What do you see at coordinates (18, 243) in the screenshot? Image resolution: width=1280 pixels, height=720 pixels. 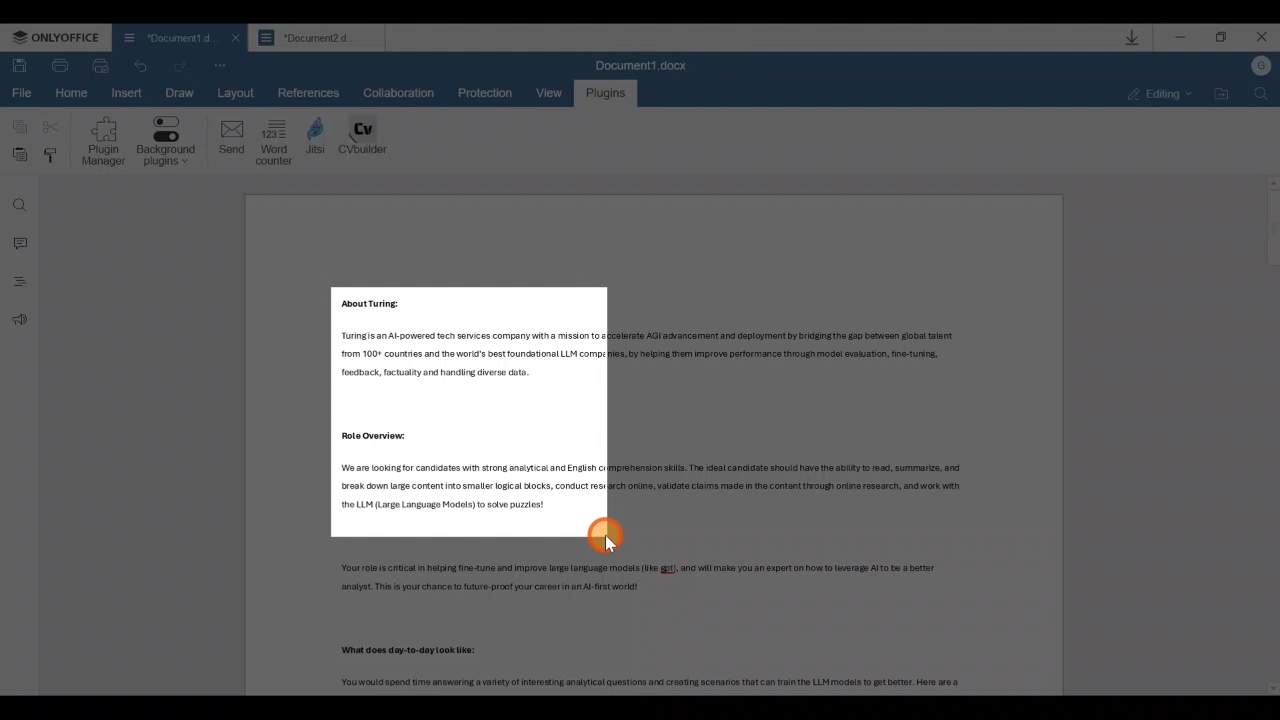 I see `Comment` at bounding box center [18, 243].